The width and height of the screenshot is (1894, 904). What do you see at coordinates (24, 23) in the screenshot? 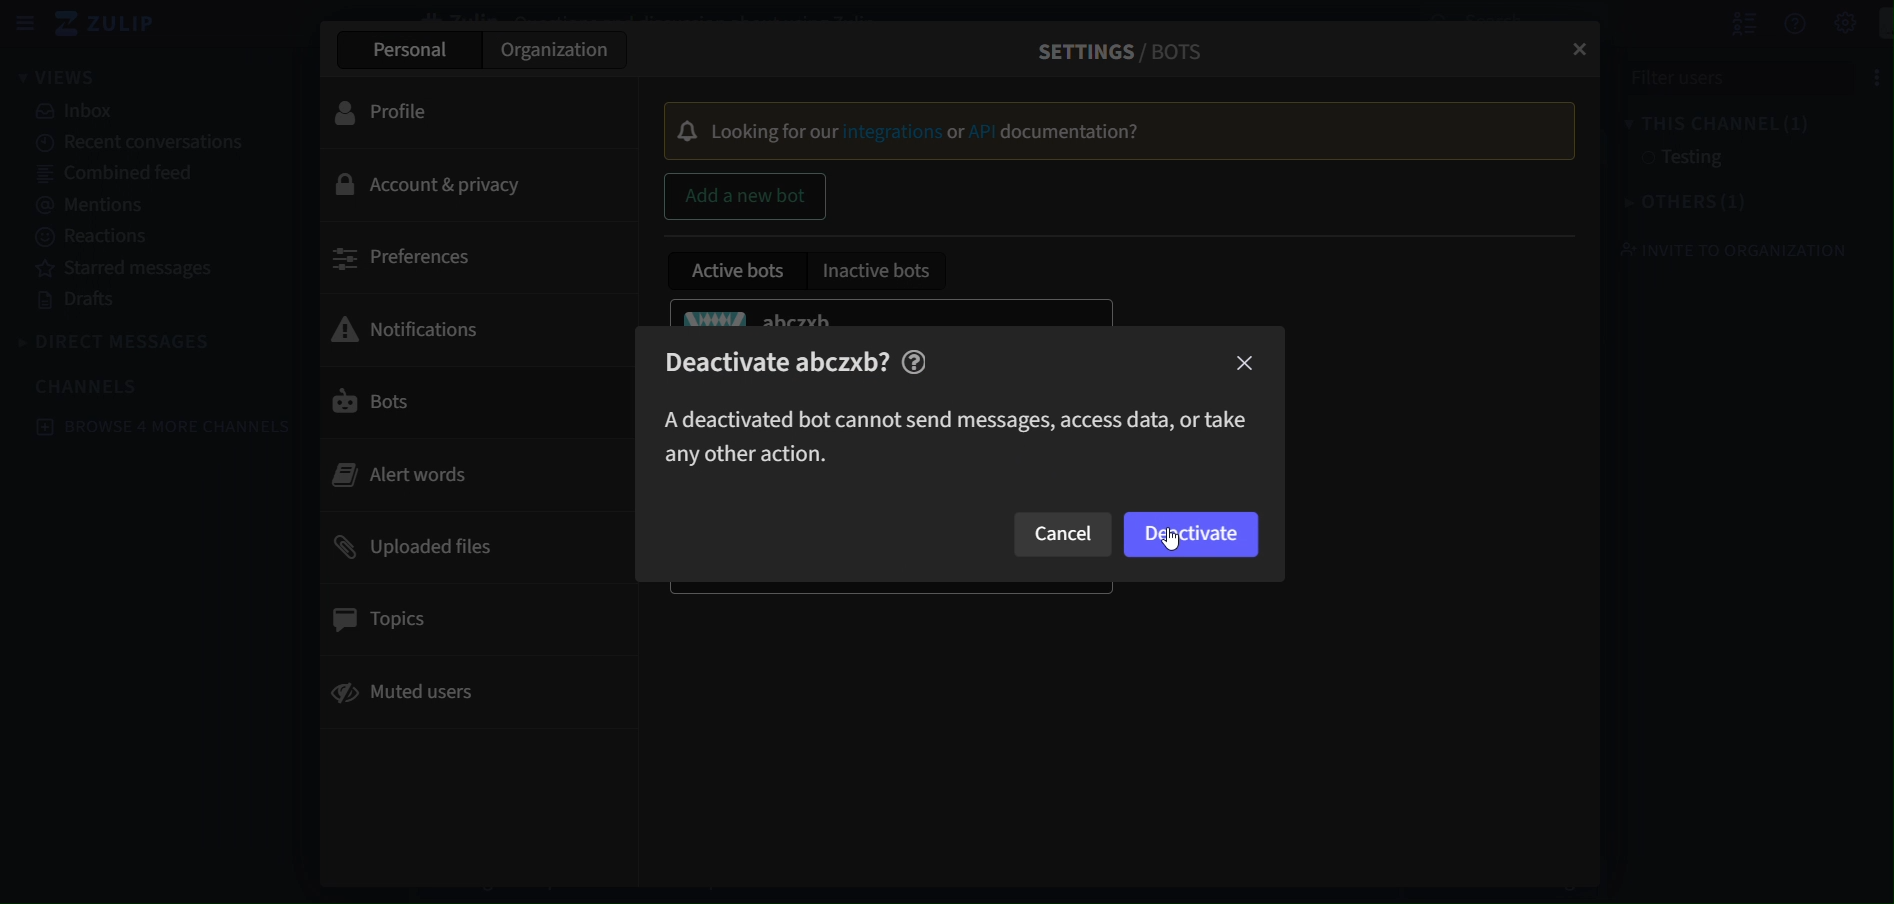
I see `sidebar` at bounding box center [24, 23].